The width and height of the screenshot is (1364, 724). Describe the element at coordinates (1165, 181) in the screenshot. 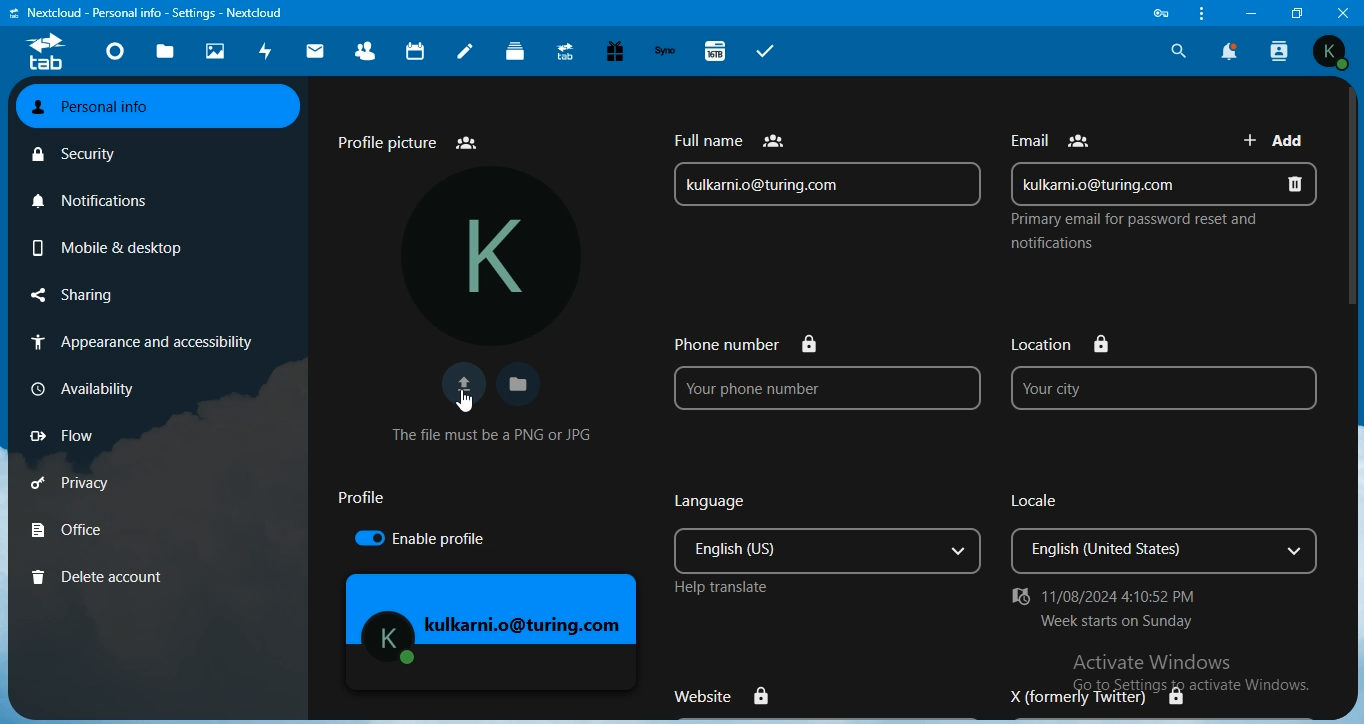

I see `email` at that location.